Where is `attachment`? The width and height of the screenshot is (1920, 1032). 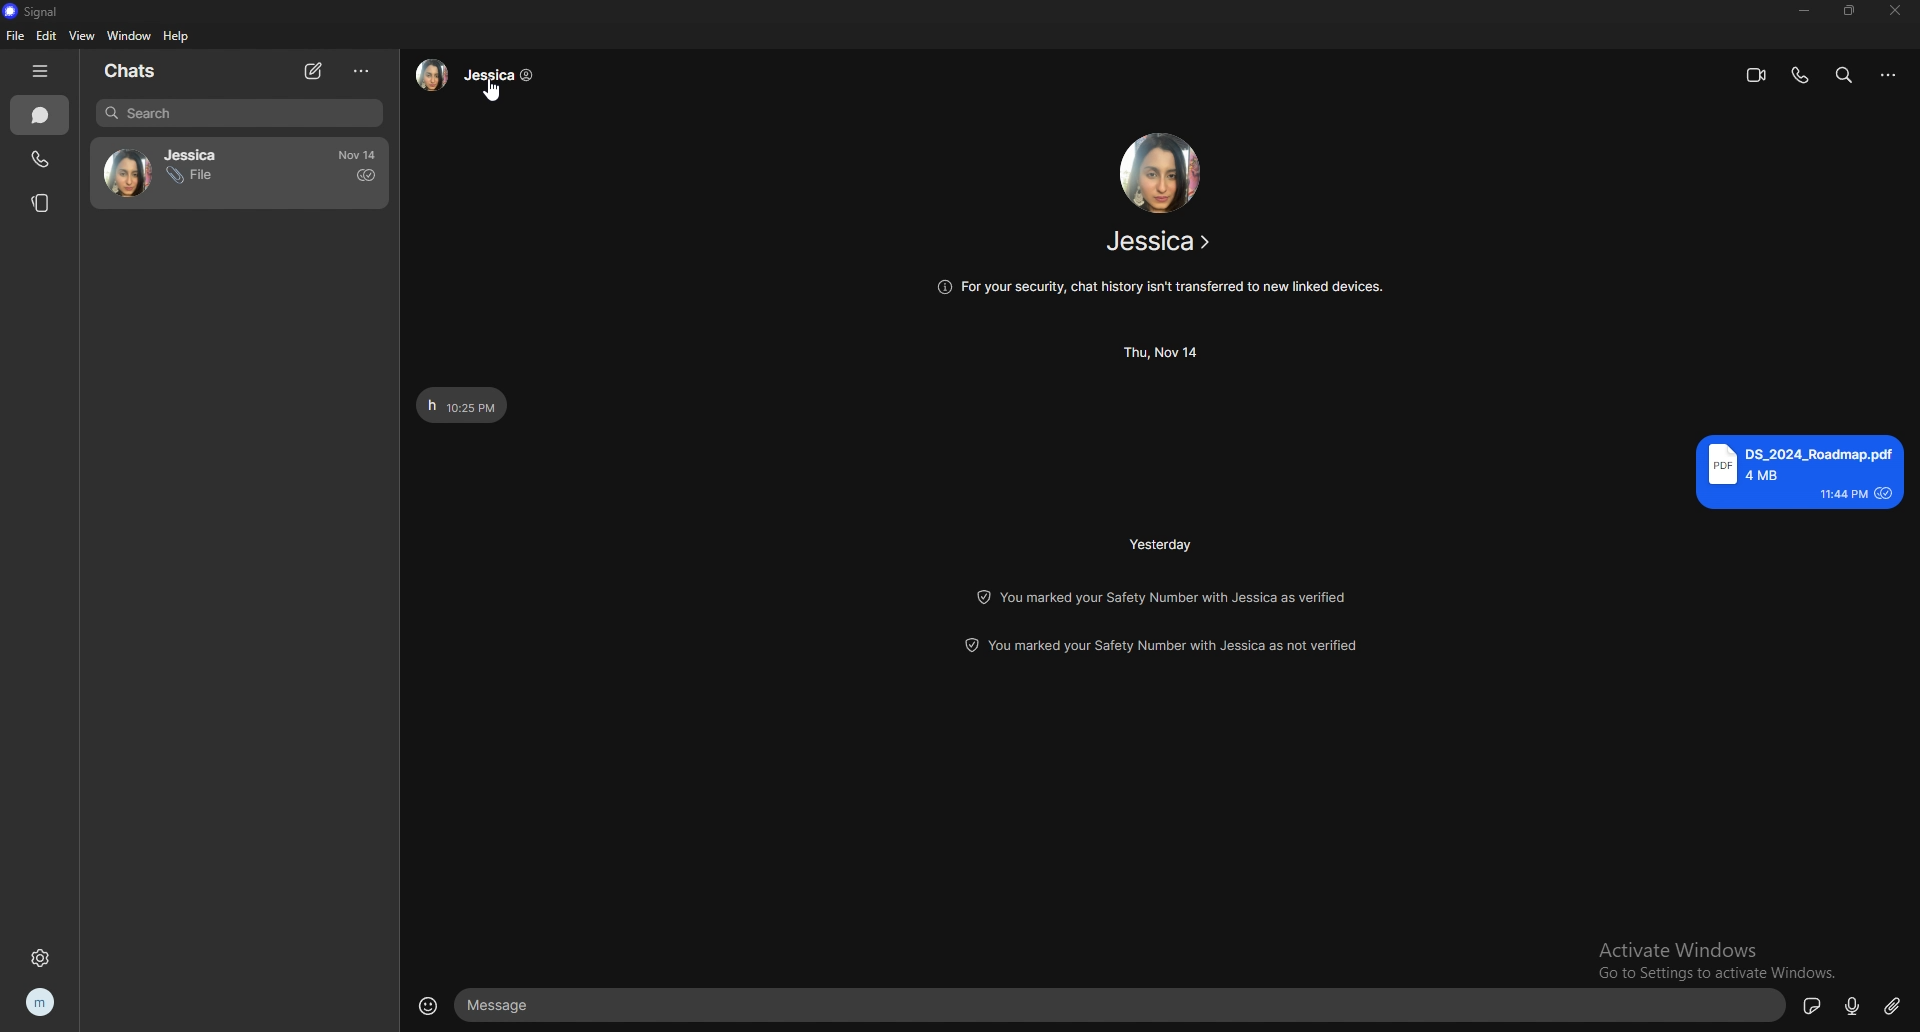 attachment is located at coordinates (1890, 1004).